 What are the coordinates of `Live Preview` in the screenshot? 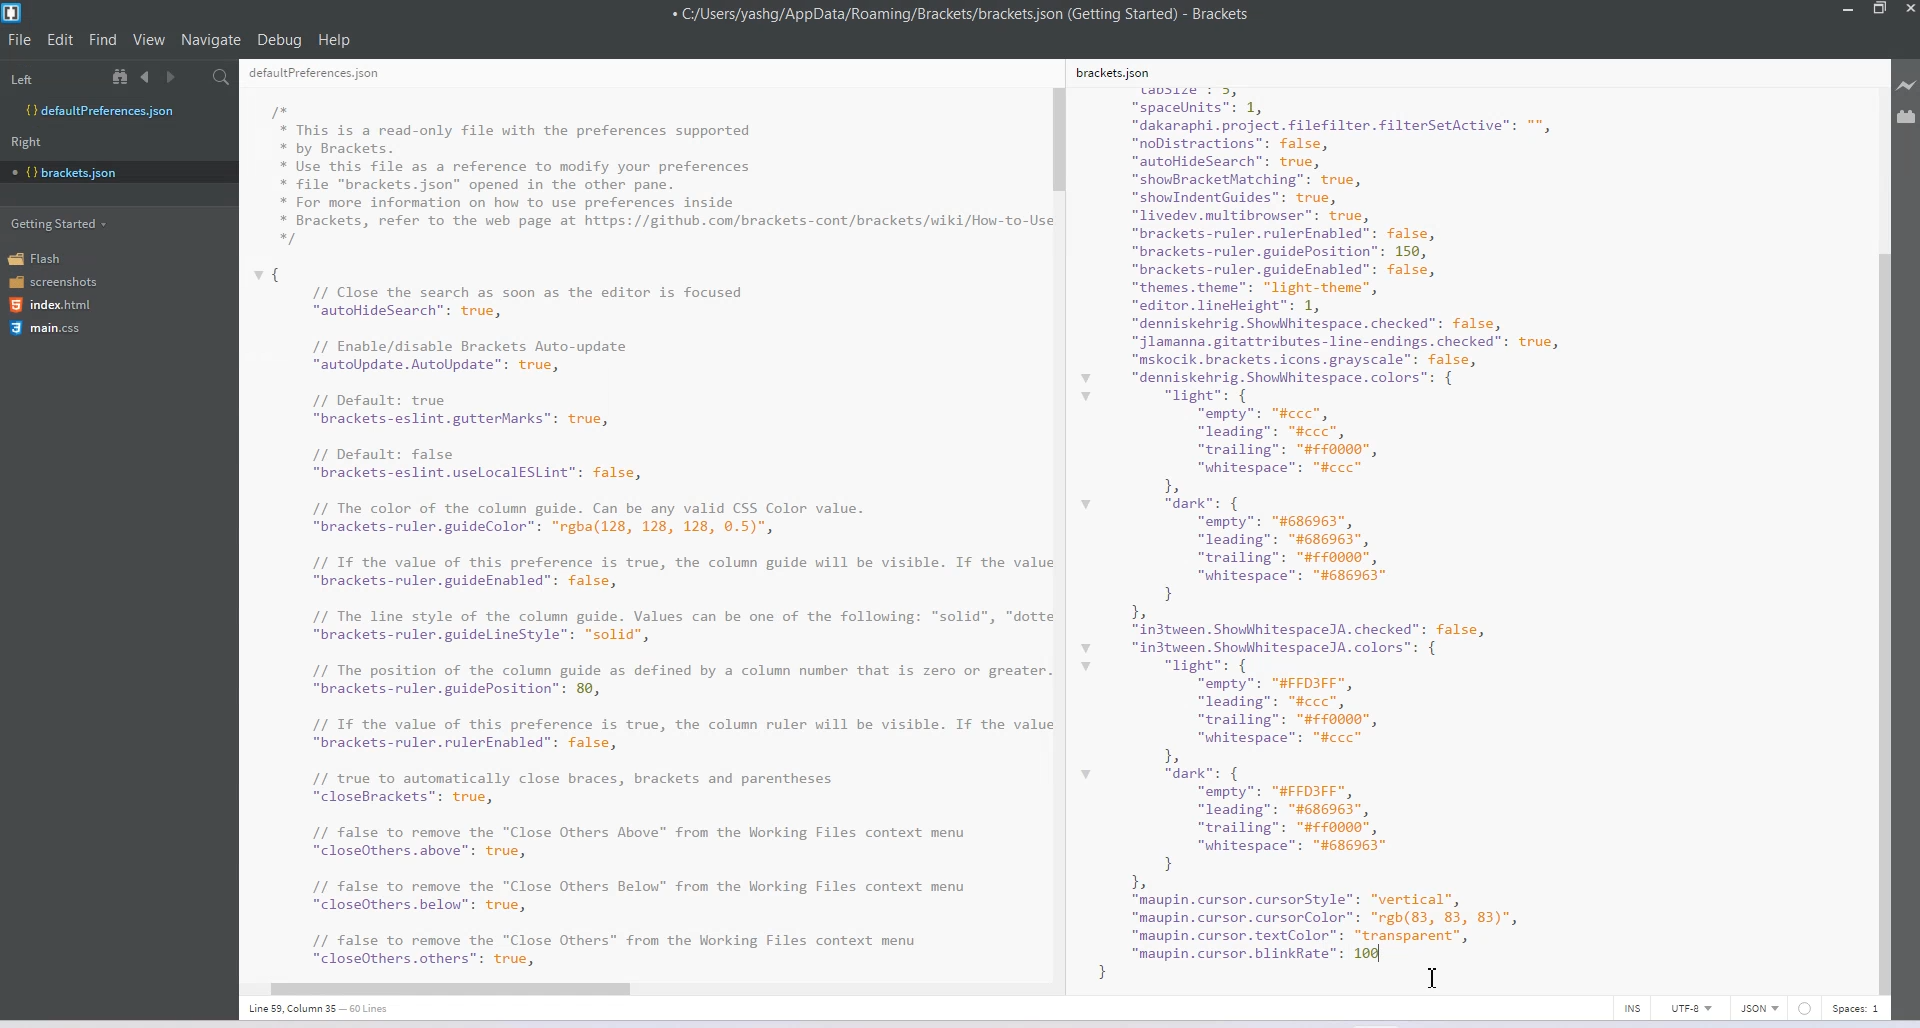 It's located at (1907, 86).